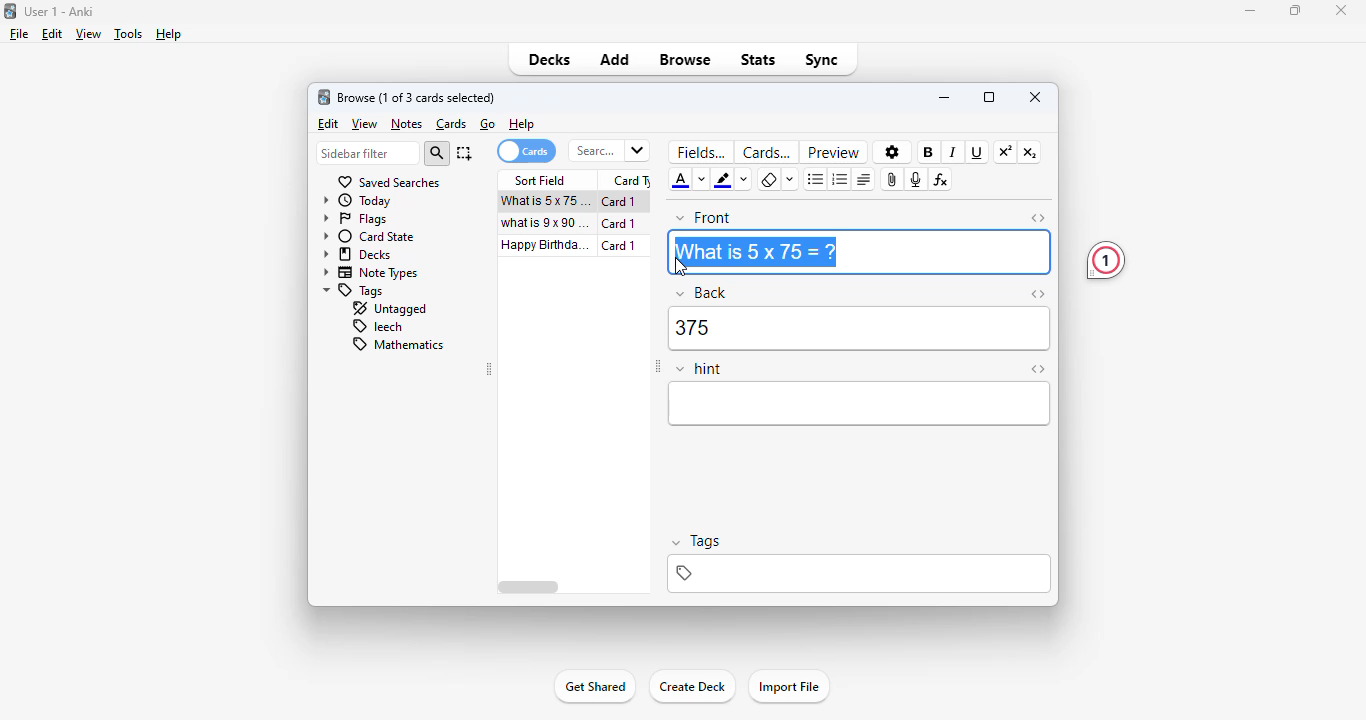 This screenshot has height=720, width=1366. Describe the element at coordinates (725, 180) in the screenshot. I see `text highlight color` at that location.